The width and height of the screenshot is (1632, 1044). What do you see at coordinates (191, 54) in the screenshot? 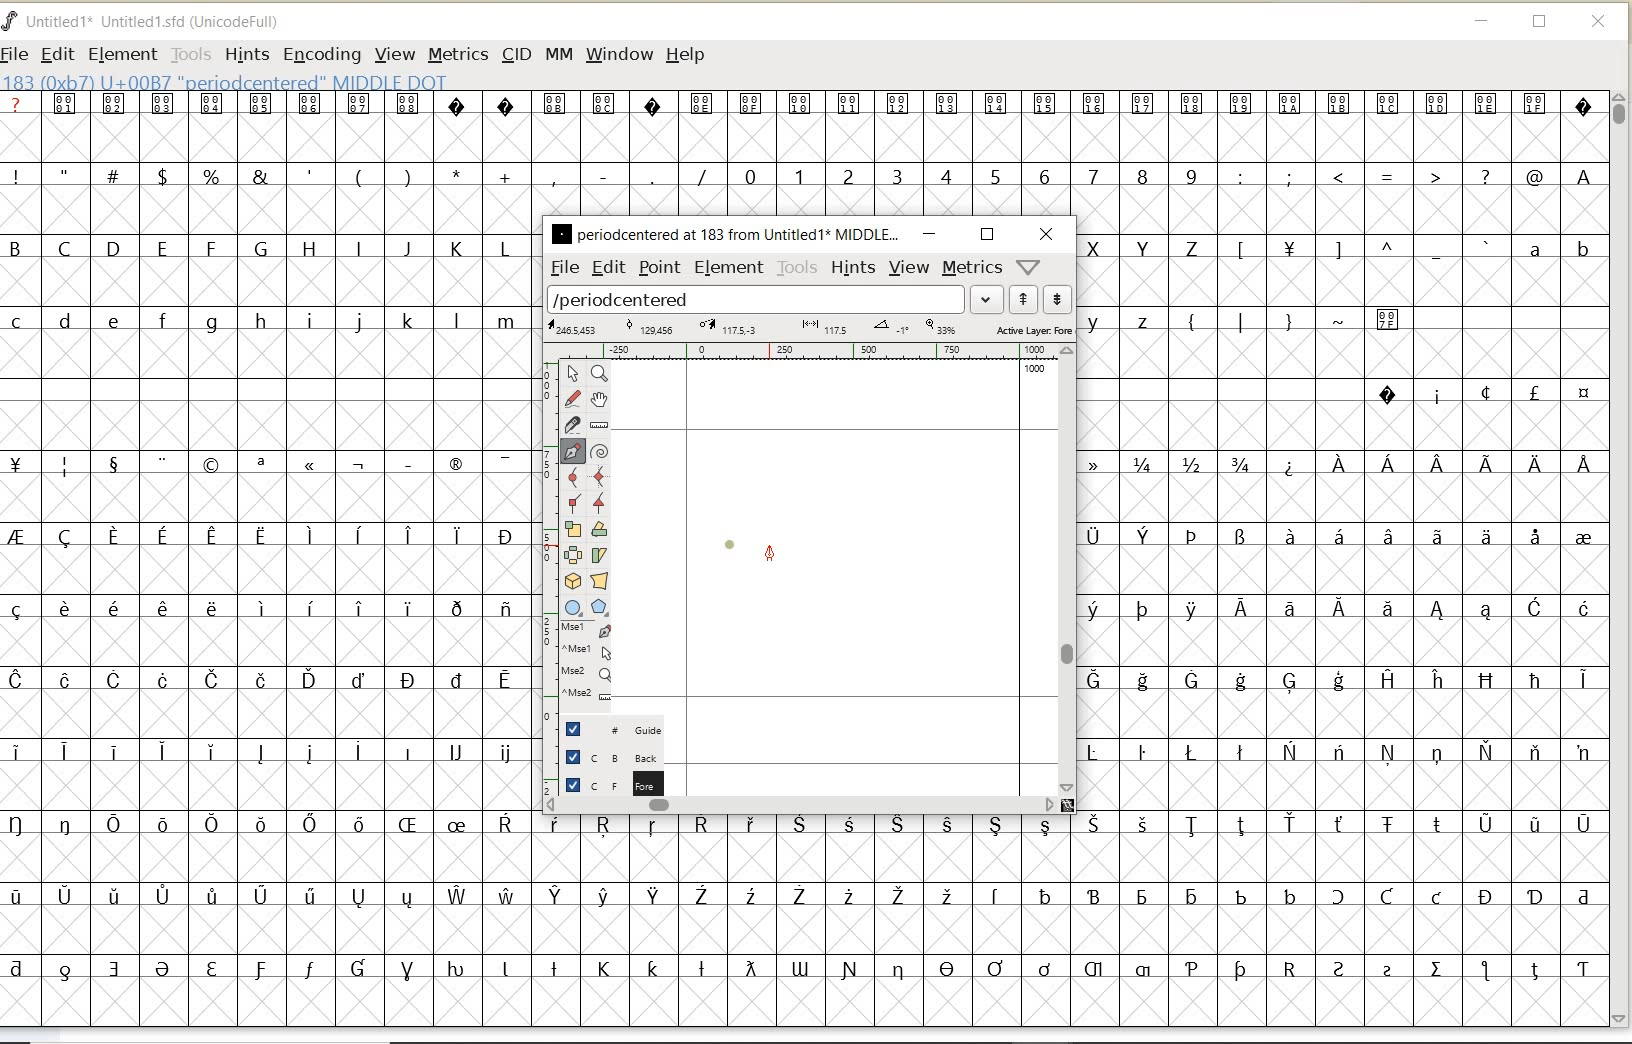
I see `TOOLS` at bounding box center [191, 54].